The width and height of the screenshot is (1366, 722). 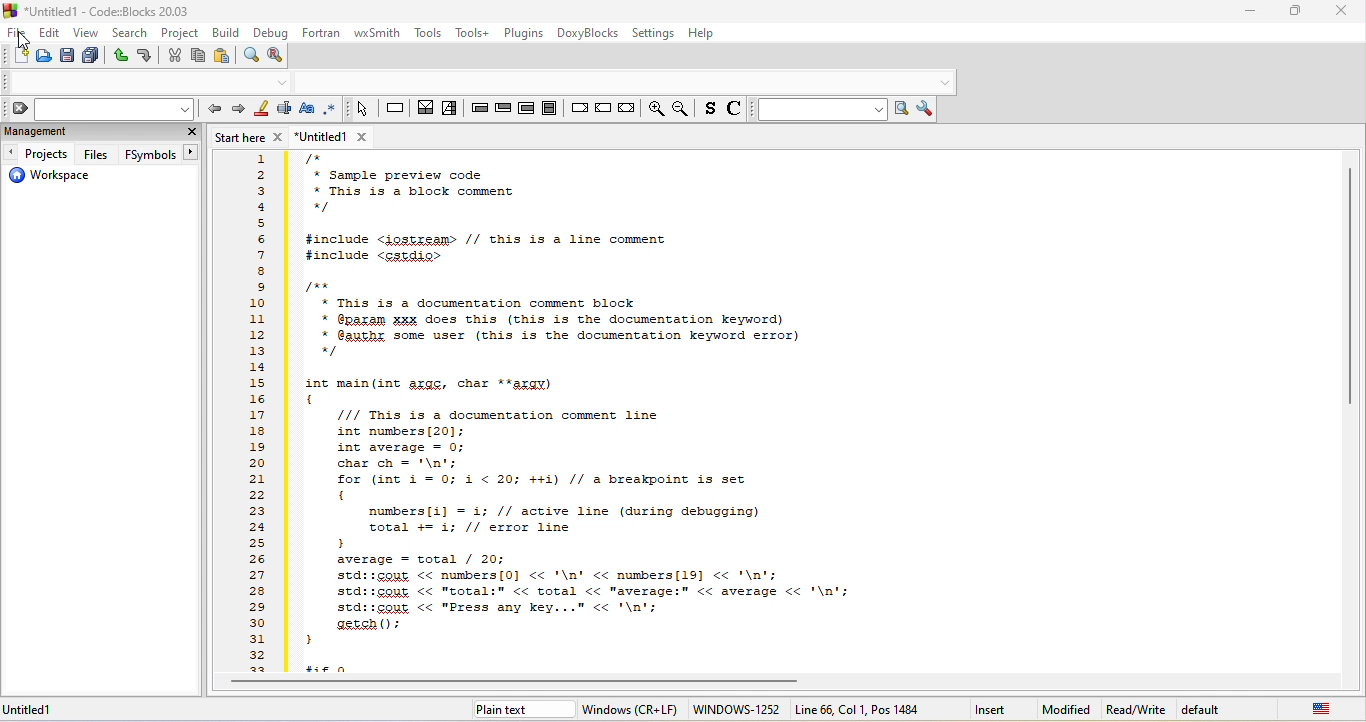 What do you see at coordinates (628, 710) in the screenshot?
I see `windows` at bounding box center [628, 710].